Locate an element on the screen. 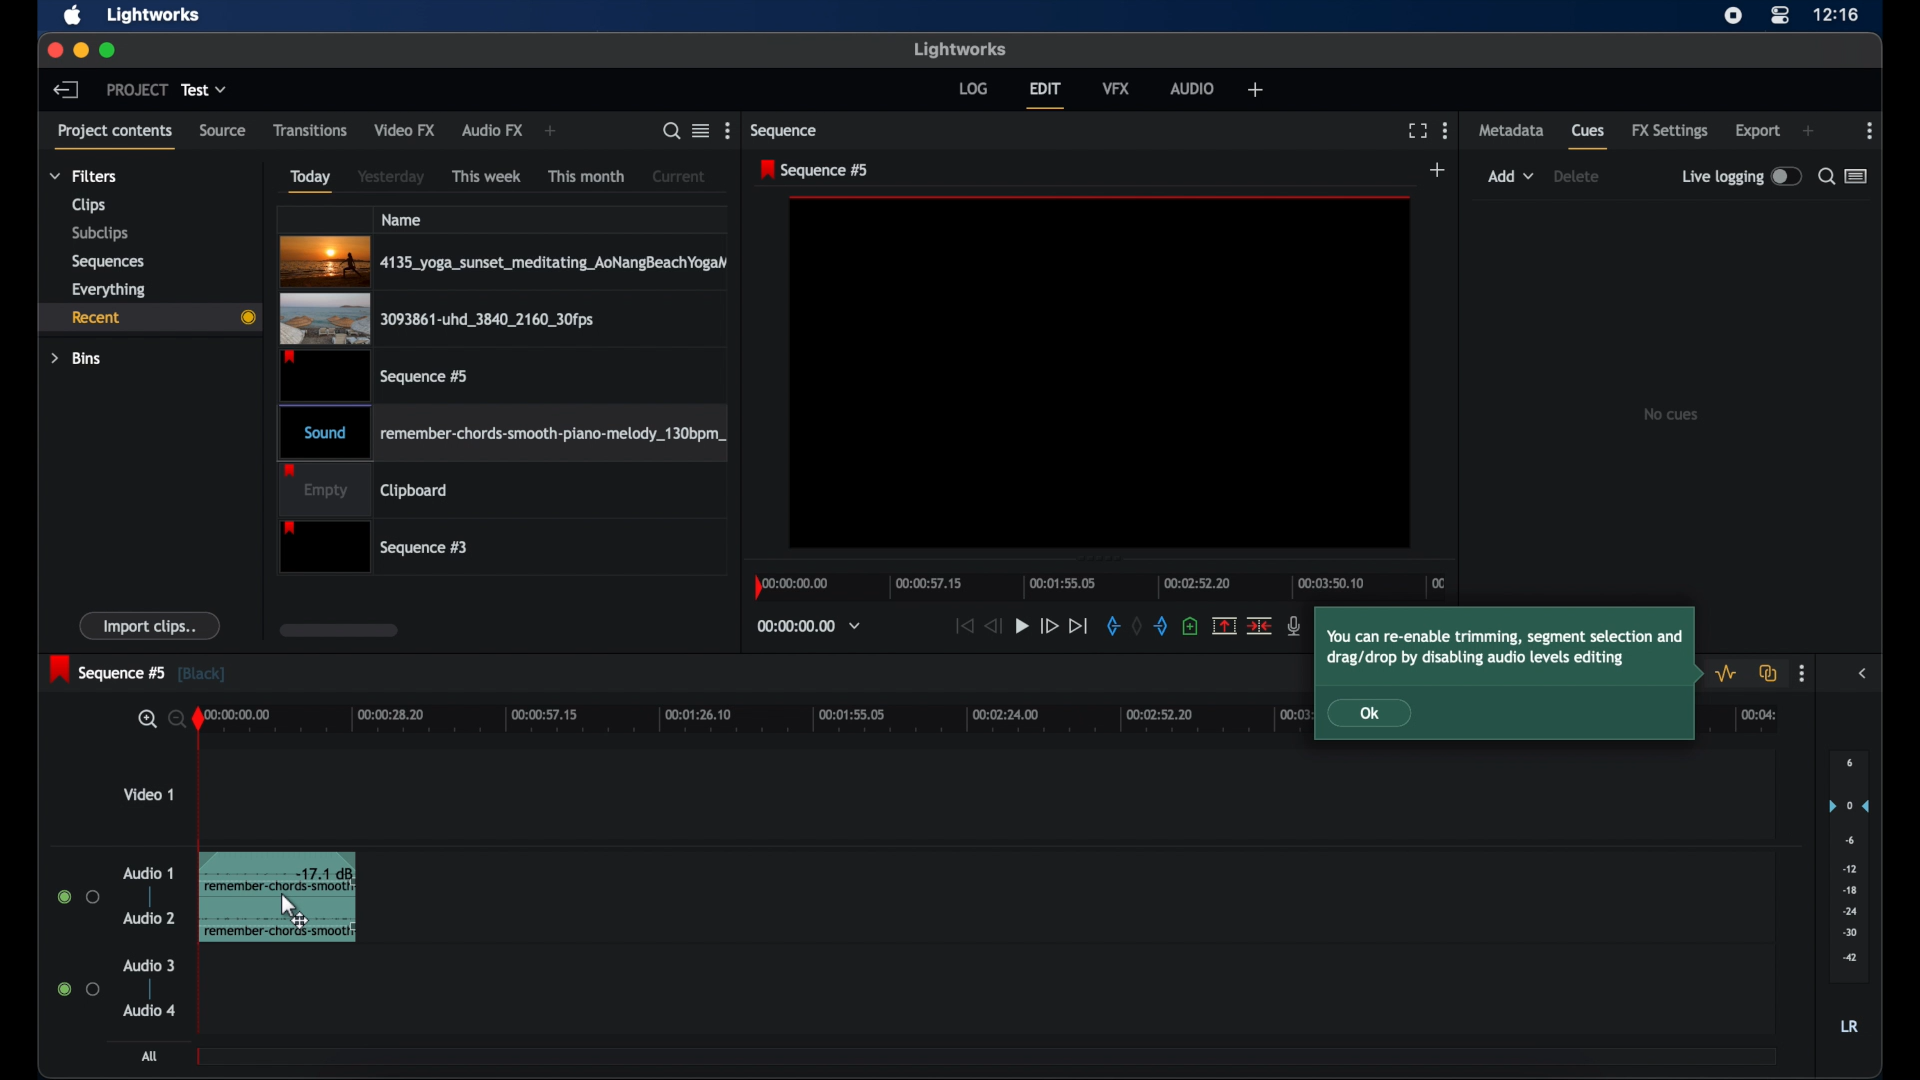 The width and height of the screenshot is (1920, 1080). clips is located at coordinates (90, 205).